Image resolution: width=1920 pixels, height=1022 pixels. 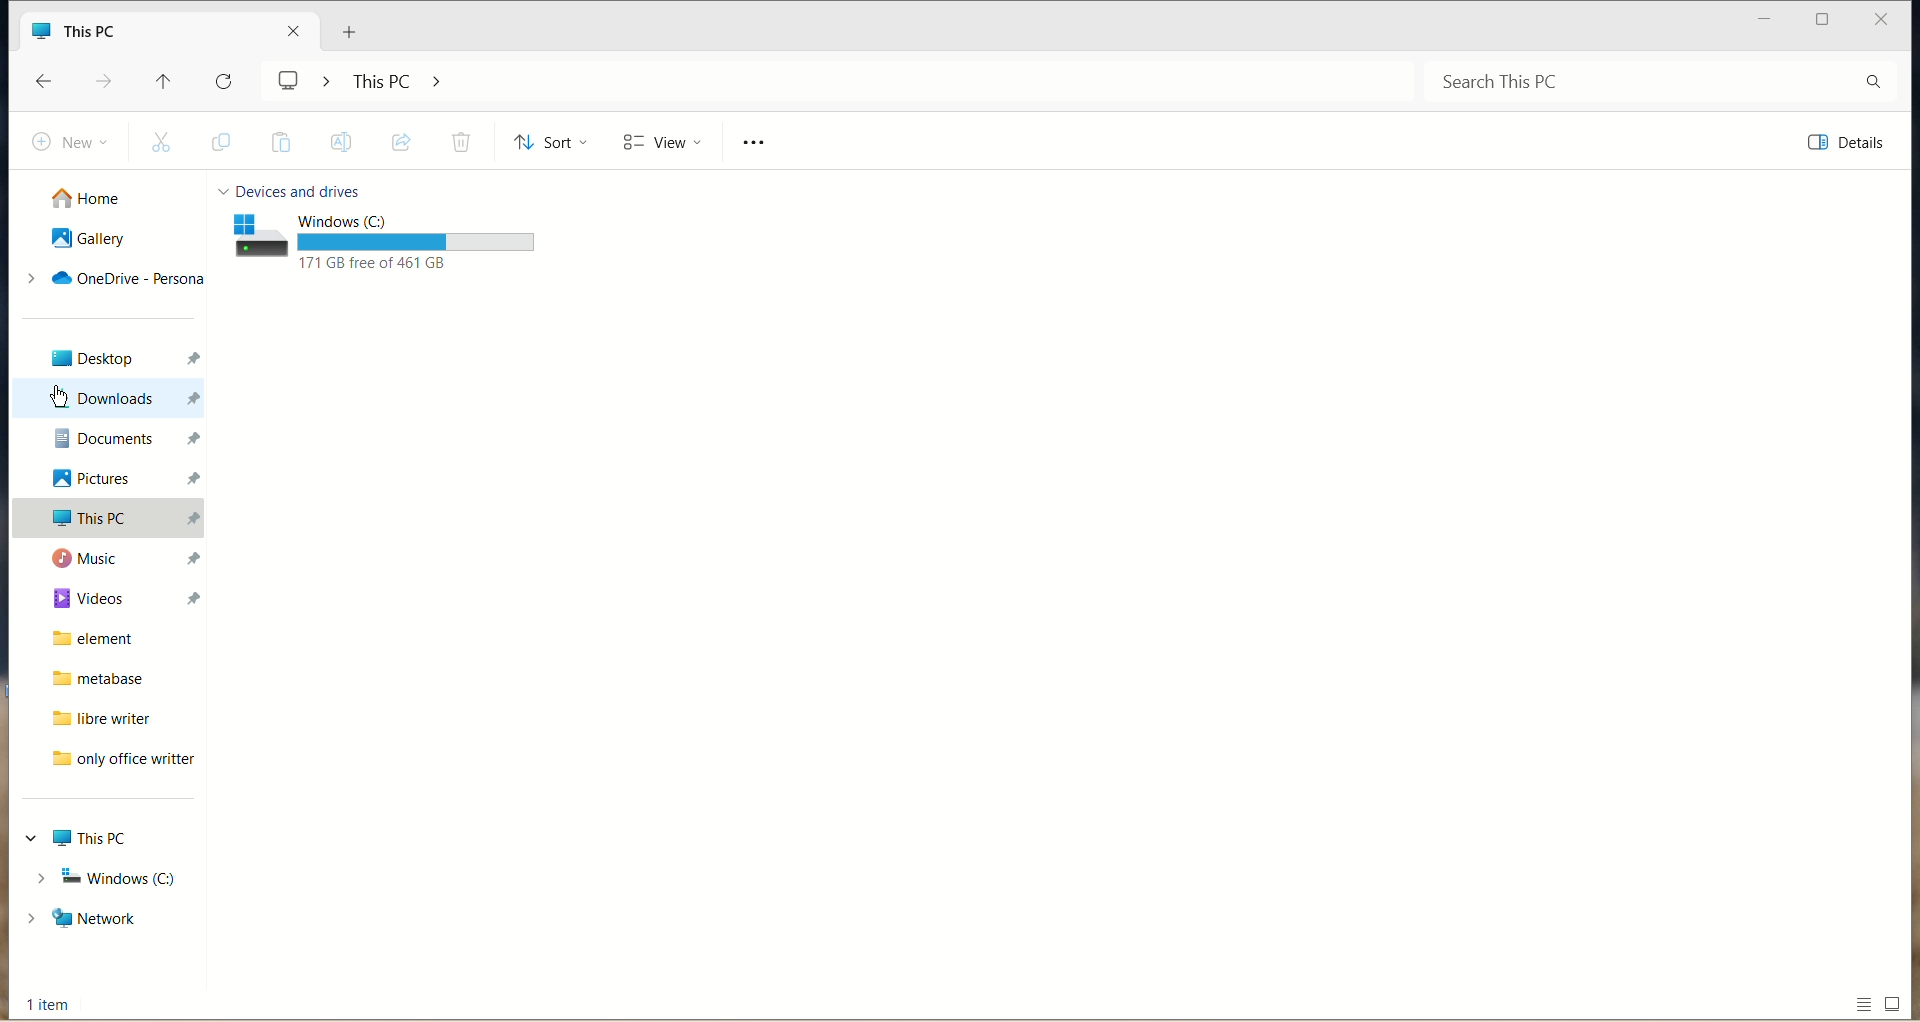 I want to click on Windows C, so click(x=105, y=879).